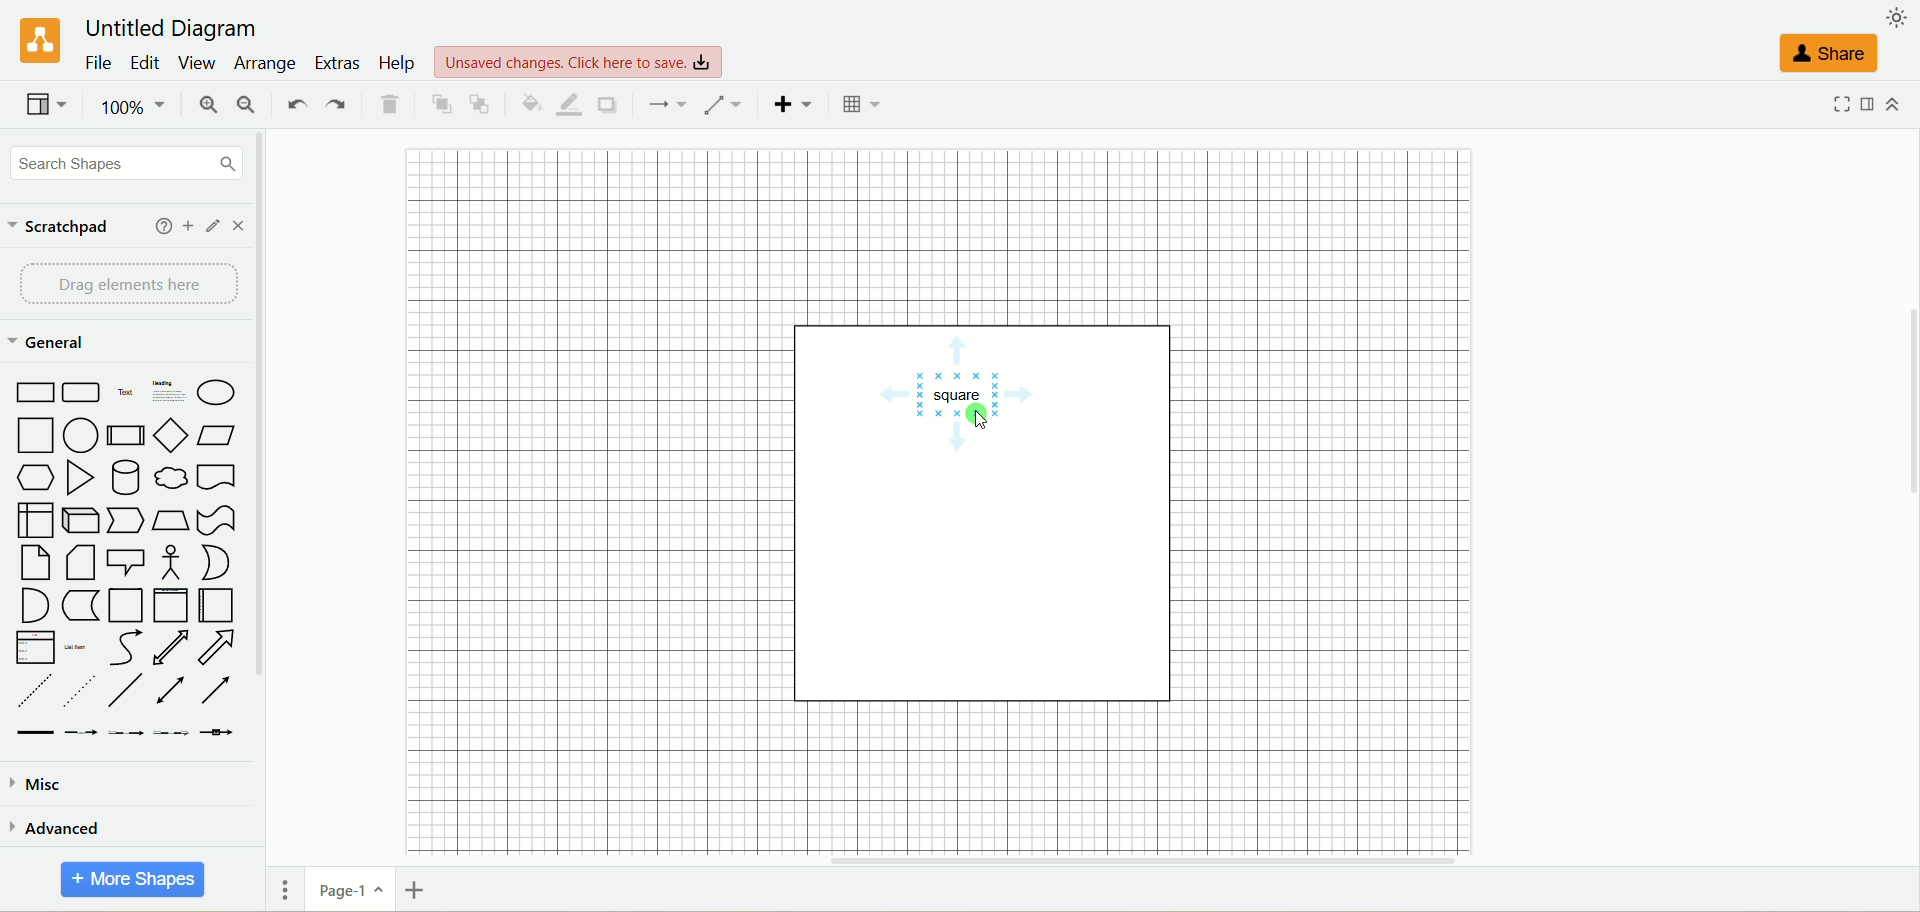 The image size is (1920, 912). I want to click on insert page, so click(418, 888).